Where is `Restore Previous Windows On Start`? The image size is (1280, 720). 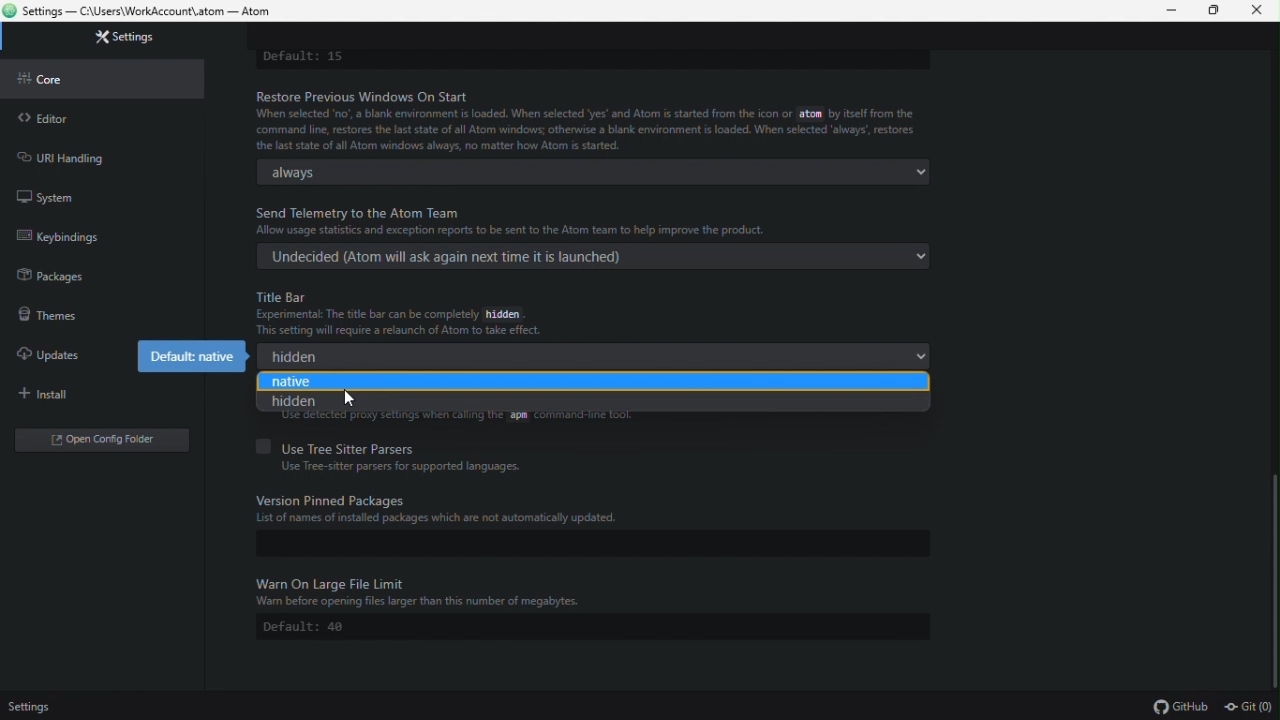 Restore Previous Windows On Start is located at coordinates (372, 96).